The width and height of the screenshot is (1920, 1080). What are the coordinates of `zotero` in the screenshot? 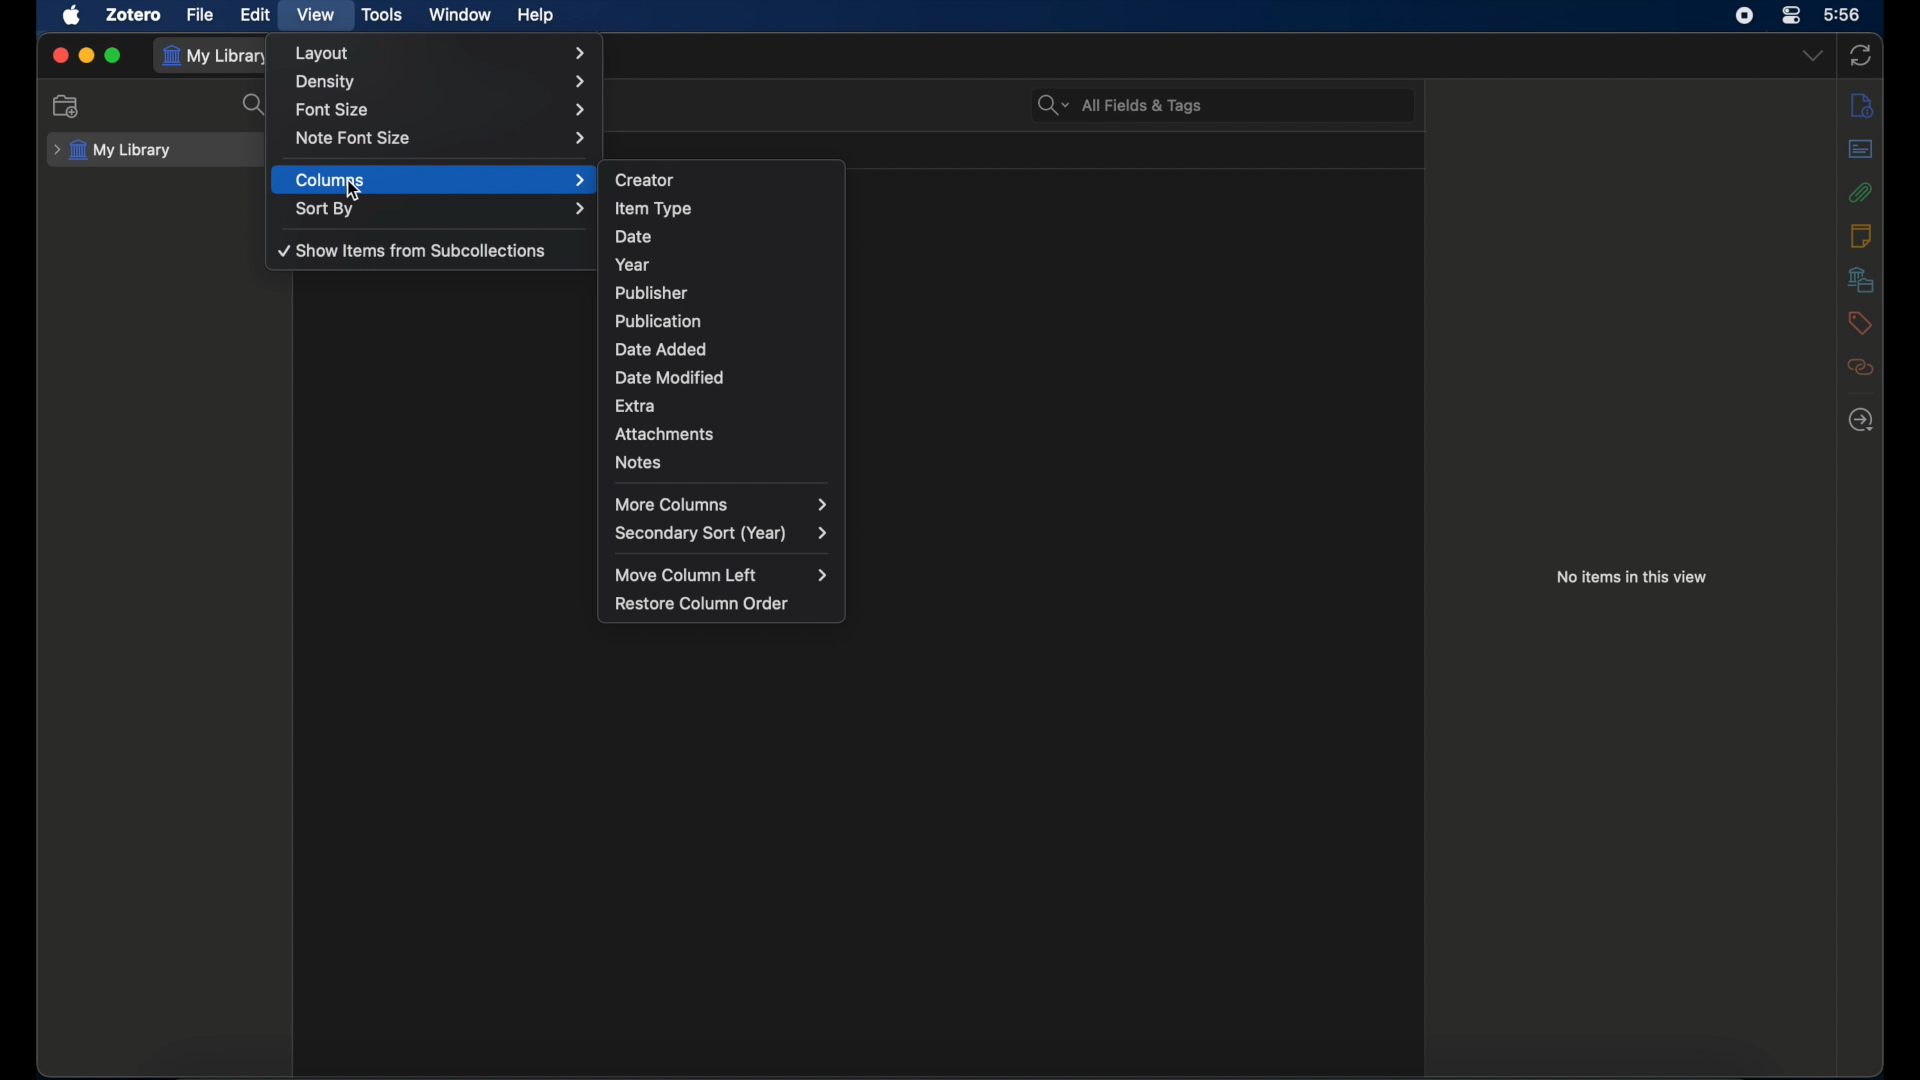 It's located at (134, 15).